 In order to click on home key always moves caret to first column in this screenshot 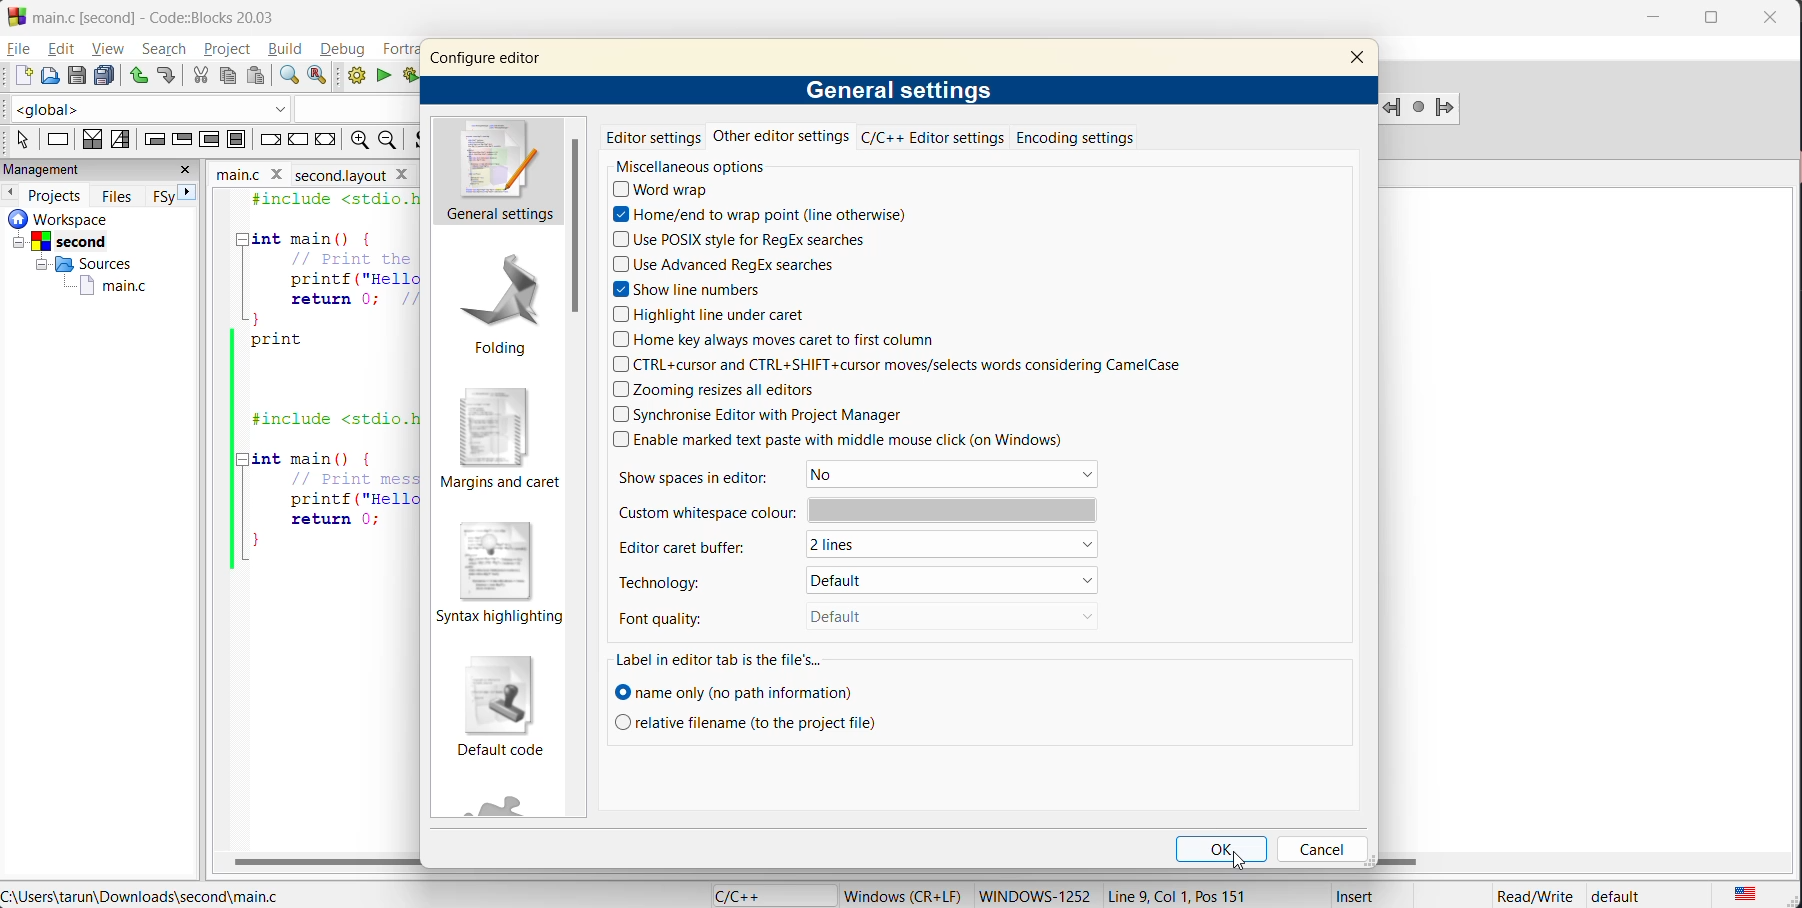, I will do `click(788, 339)`.